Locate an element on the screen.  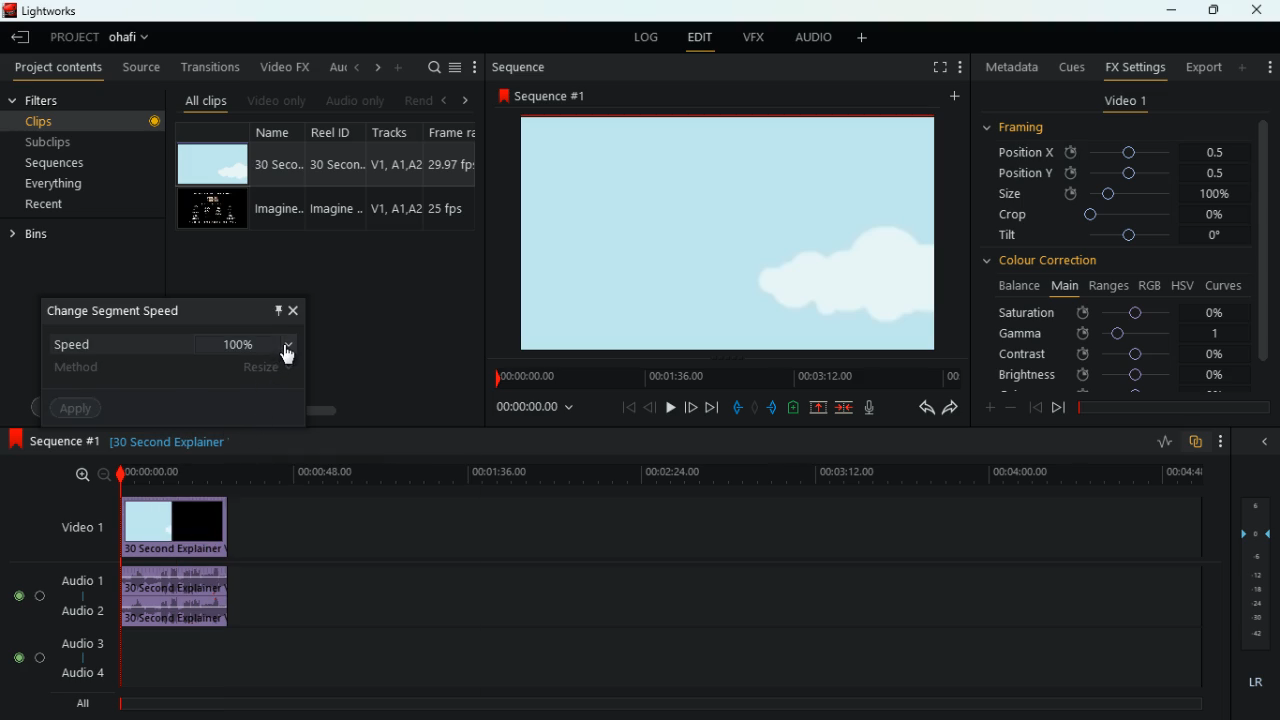
bins is located at coordinates (39, 235).